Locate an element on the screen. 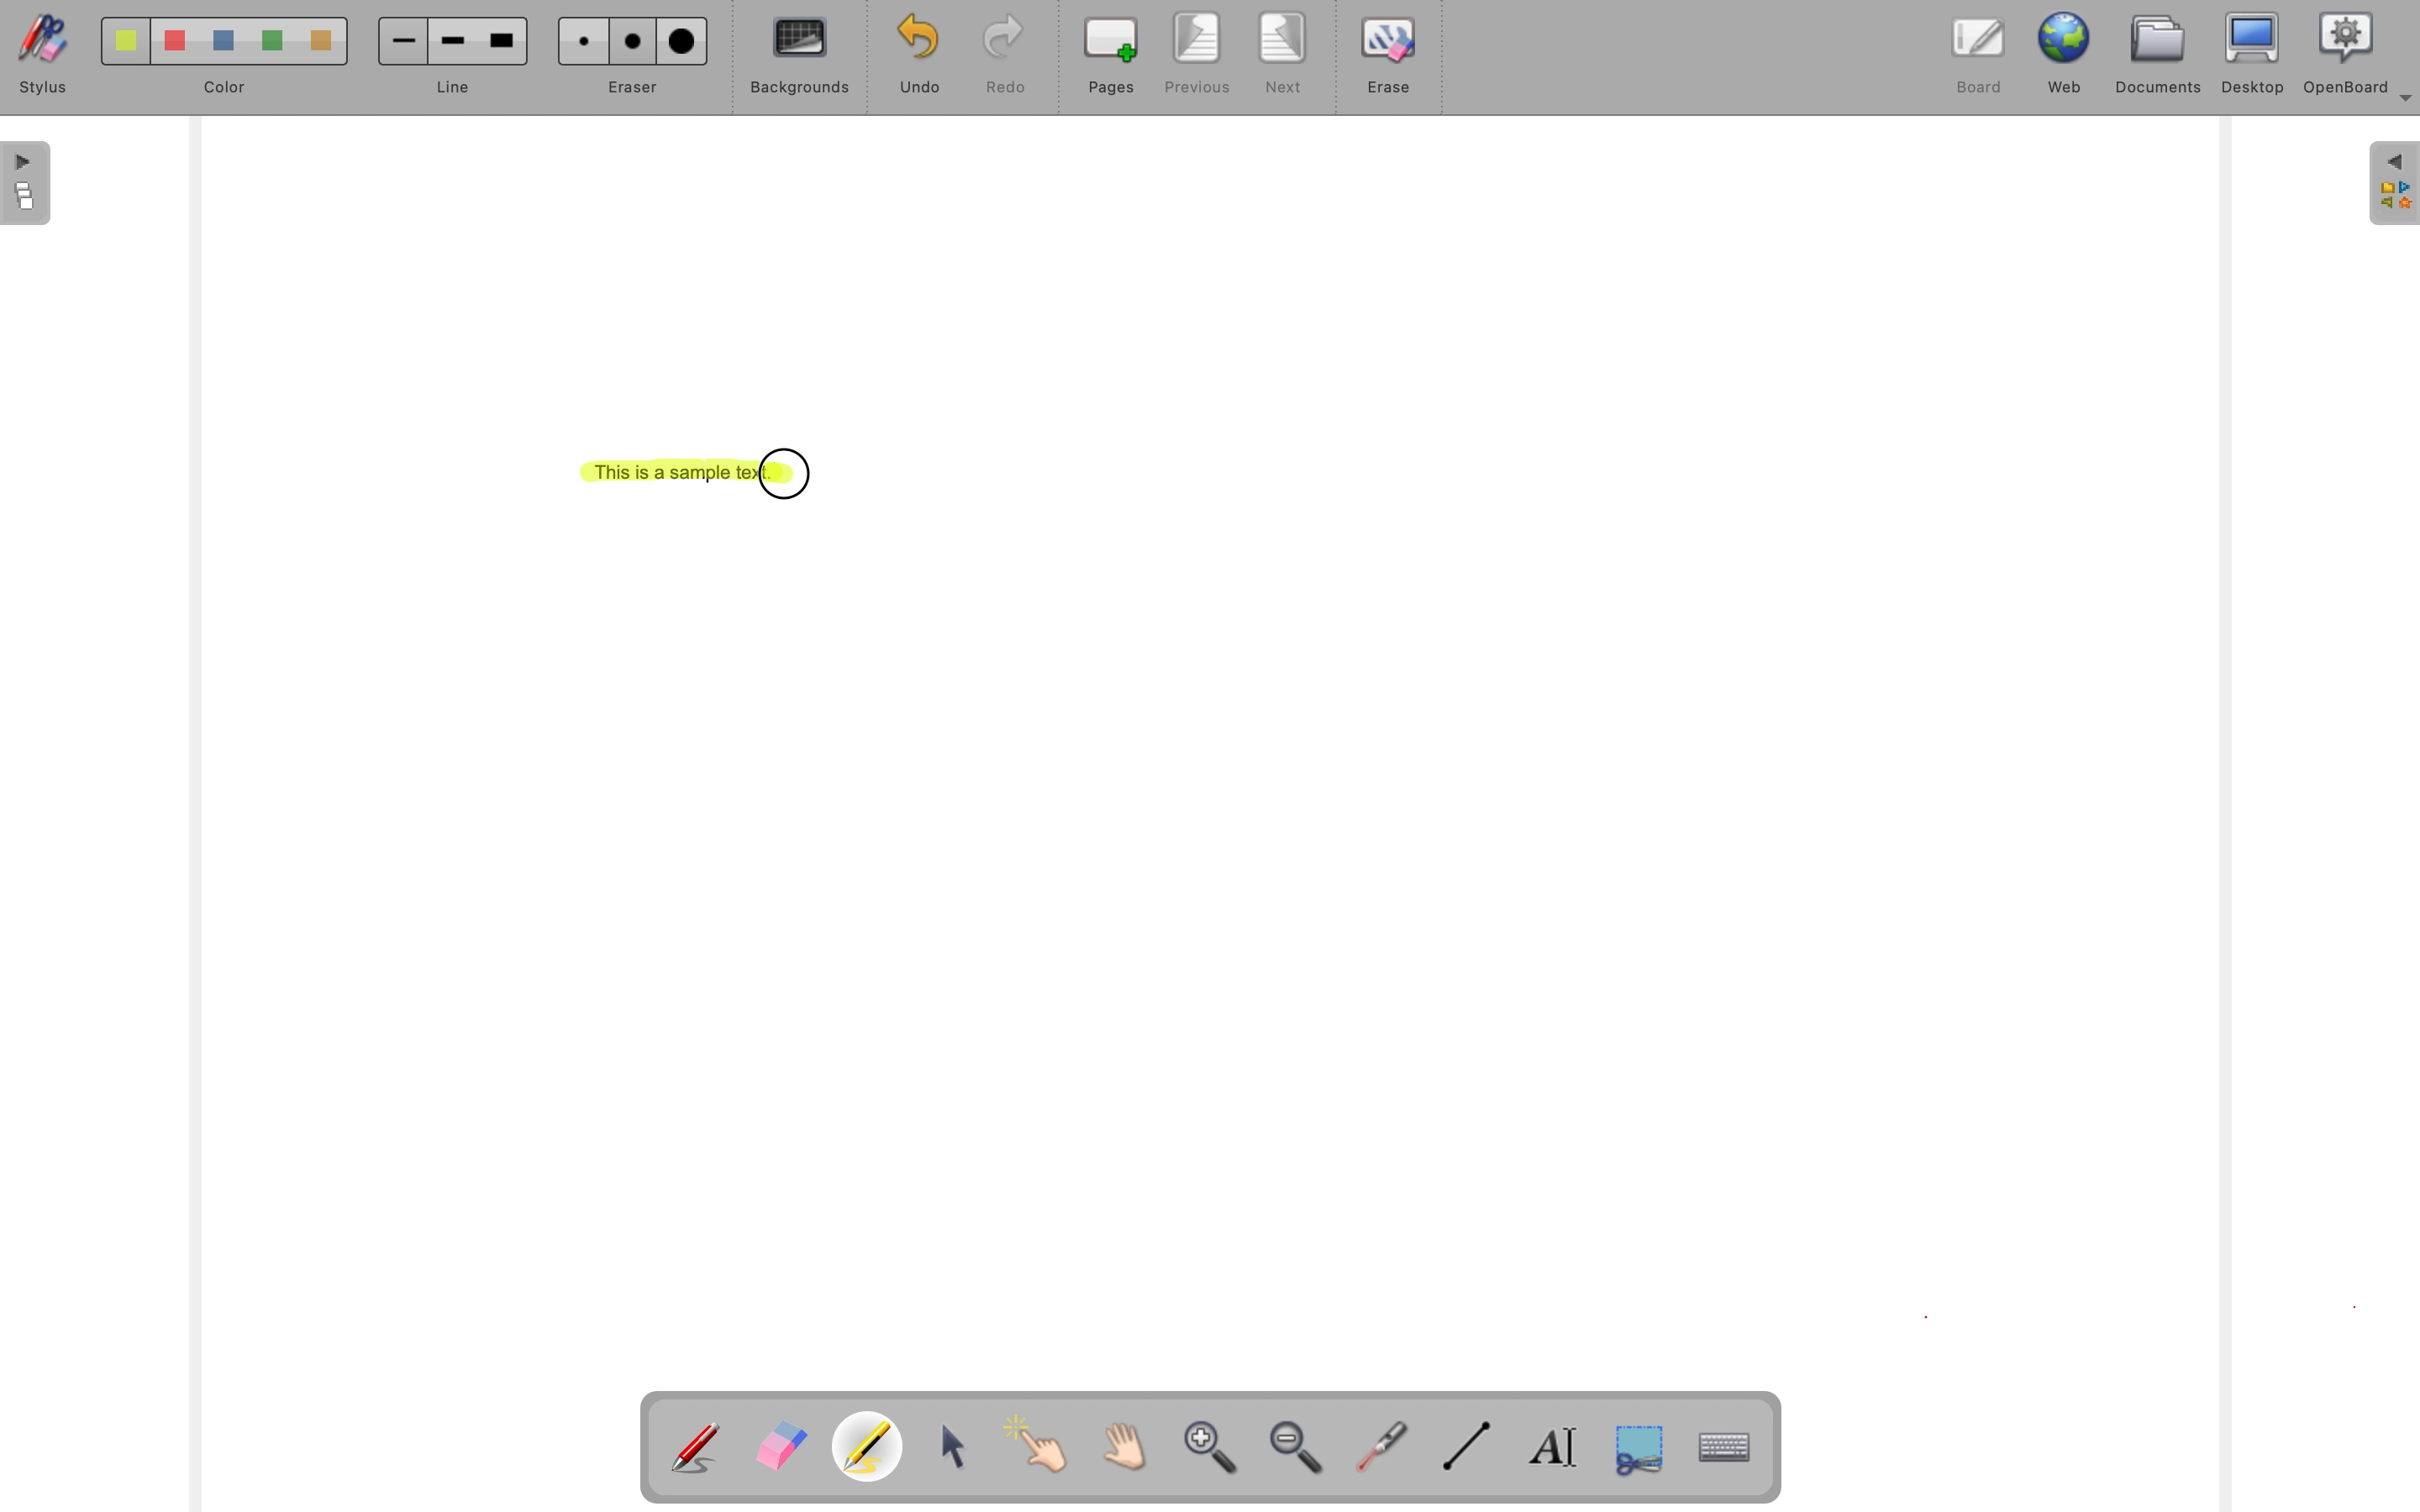 This screenshot has height=1512, width=2420. next is located at coordinates (1282, 54).